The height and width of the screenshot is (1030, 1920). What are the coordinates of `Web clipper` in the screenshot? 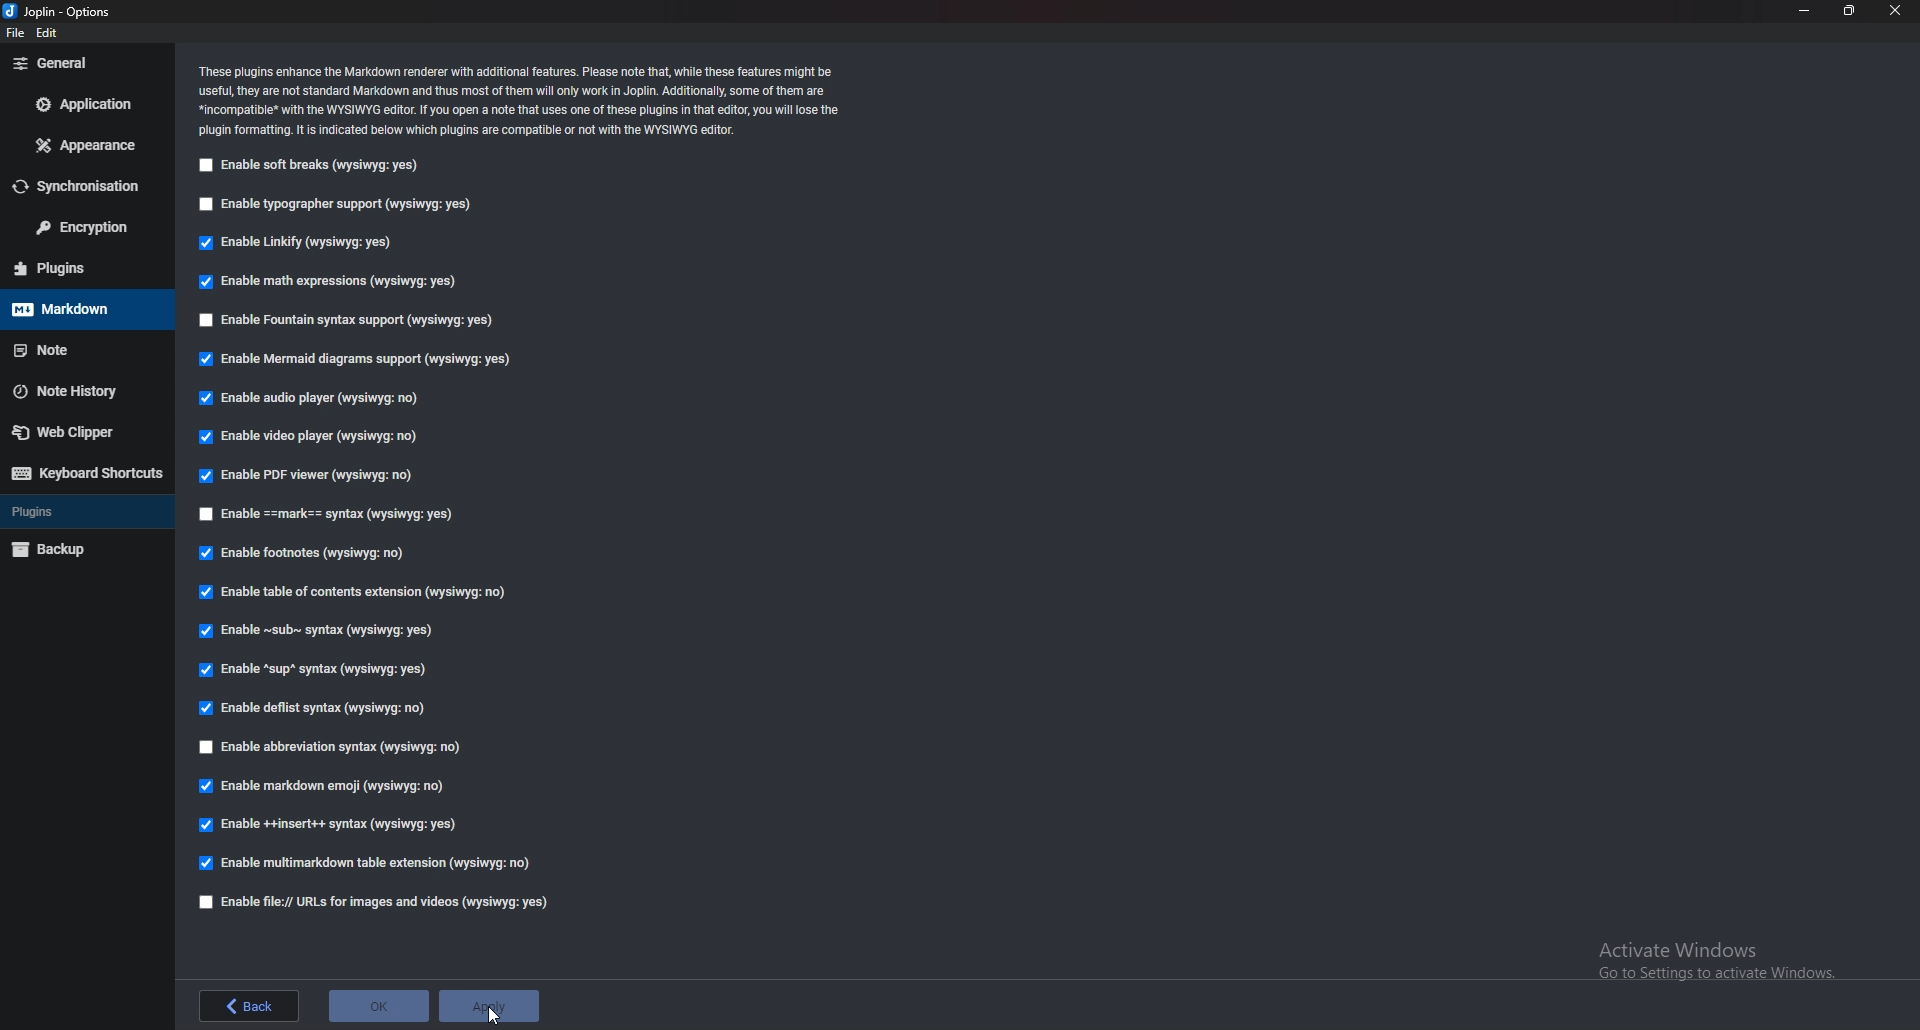 It's located at (80, 434).